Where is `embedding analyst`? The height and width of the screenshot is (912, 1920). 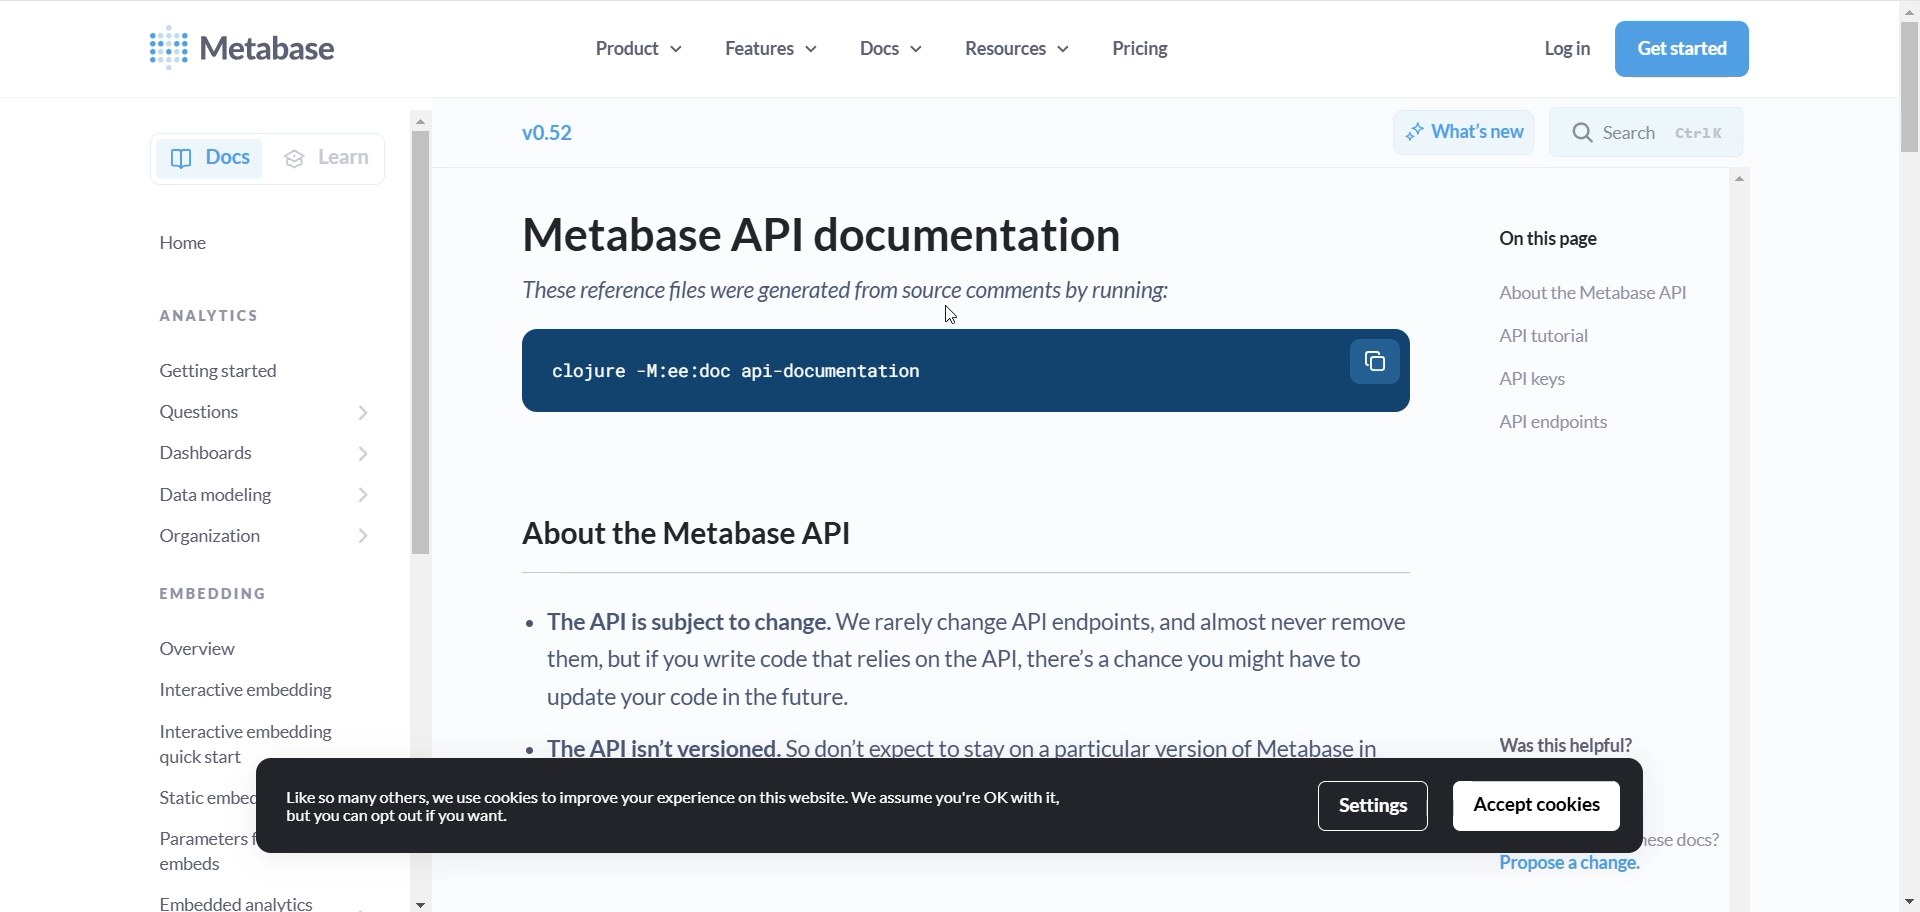 embedding analyst is located at coordinates (238, 898).